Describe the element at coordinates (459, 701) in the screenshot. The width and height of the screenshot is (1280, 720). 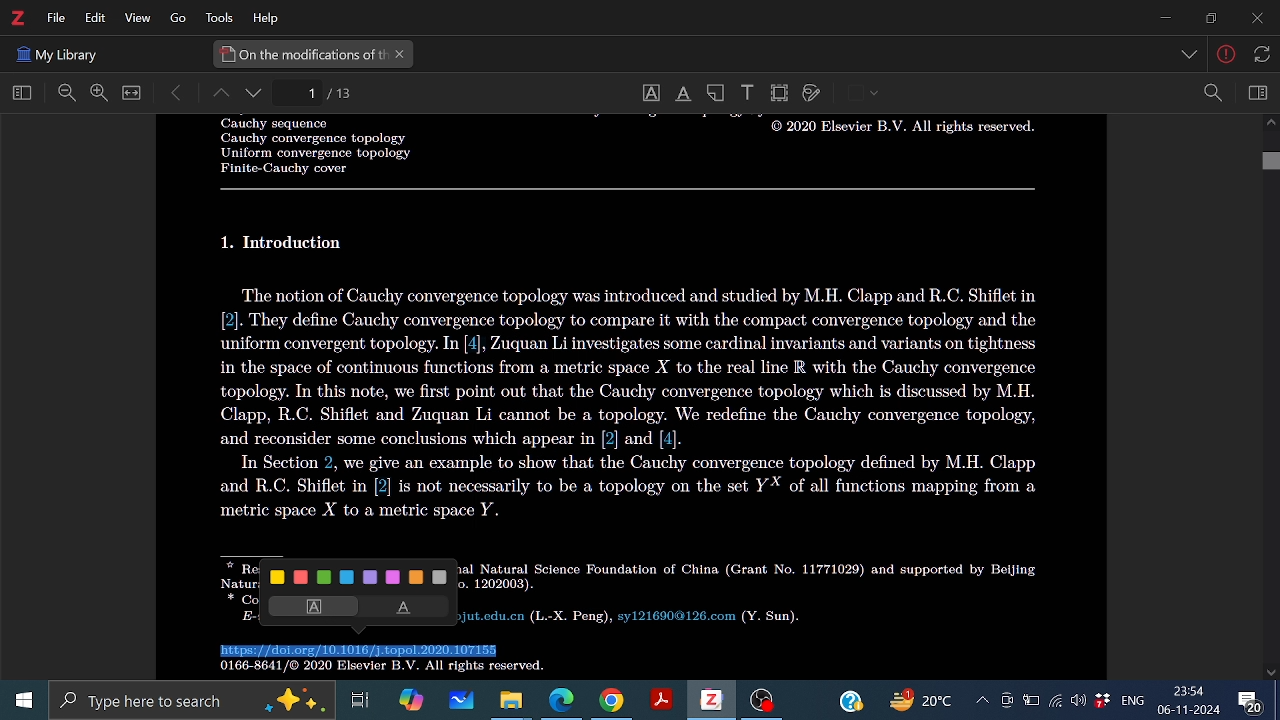
I see `Whiteboard` at that location.